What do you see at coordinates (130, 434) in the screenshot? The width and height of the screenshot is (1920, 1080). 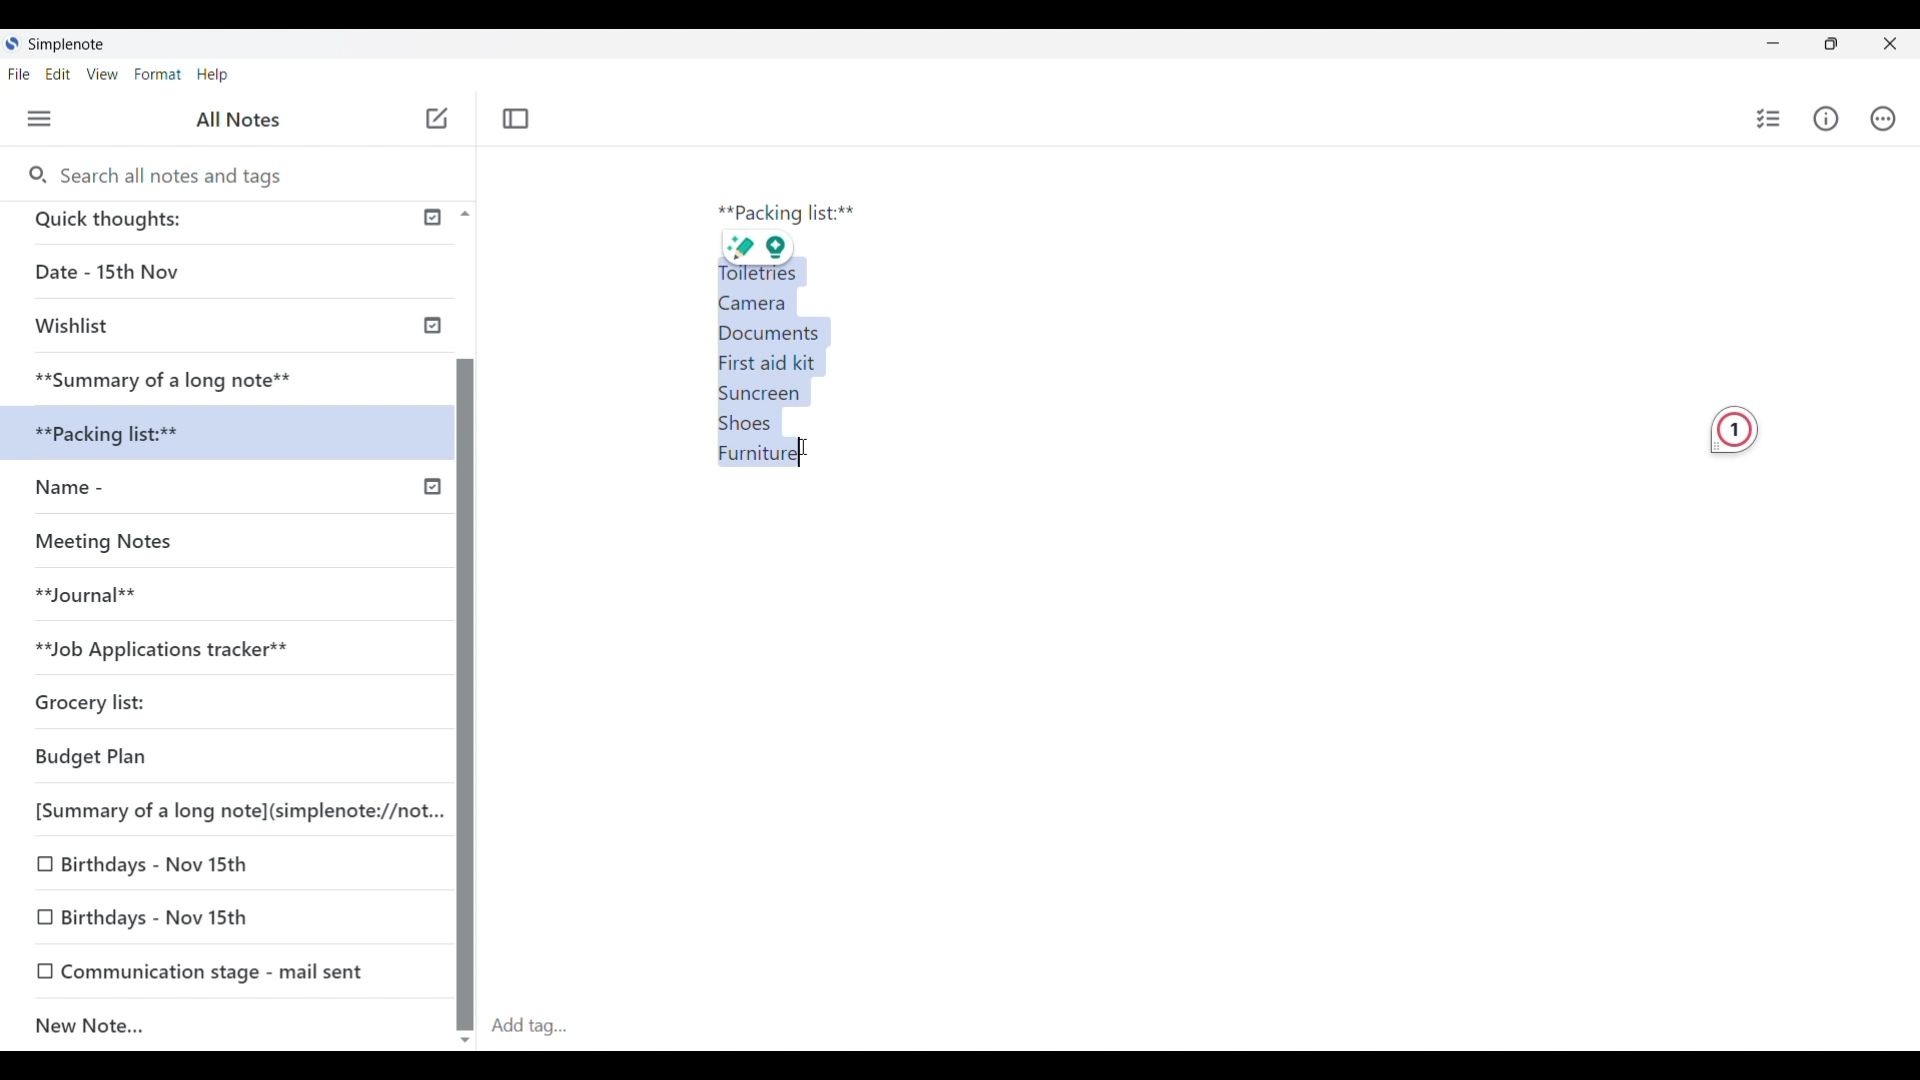 I see `xx
Packi
acking list:**` at bounding box center [130, 434].